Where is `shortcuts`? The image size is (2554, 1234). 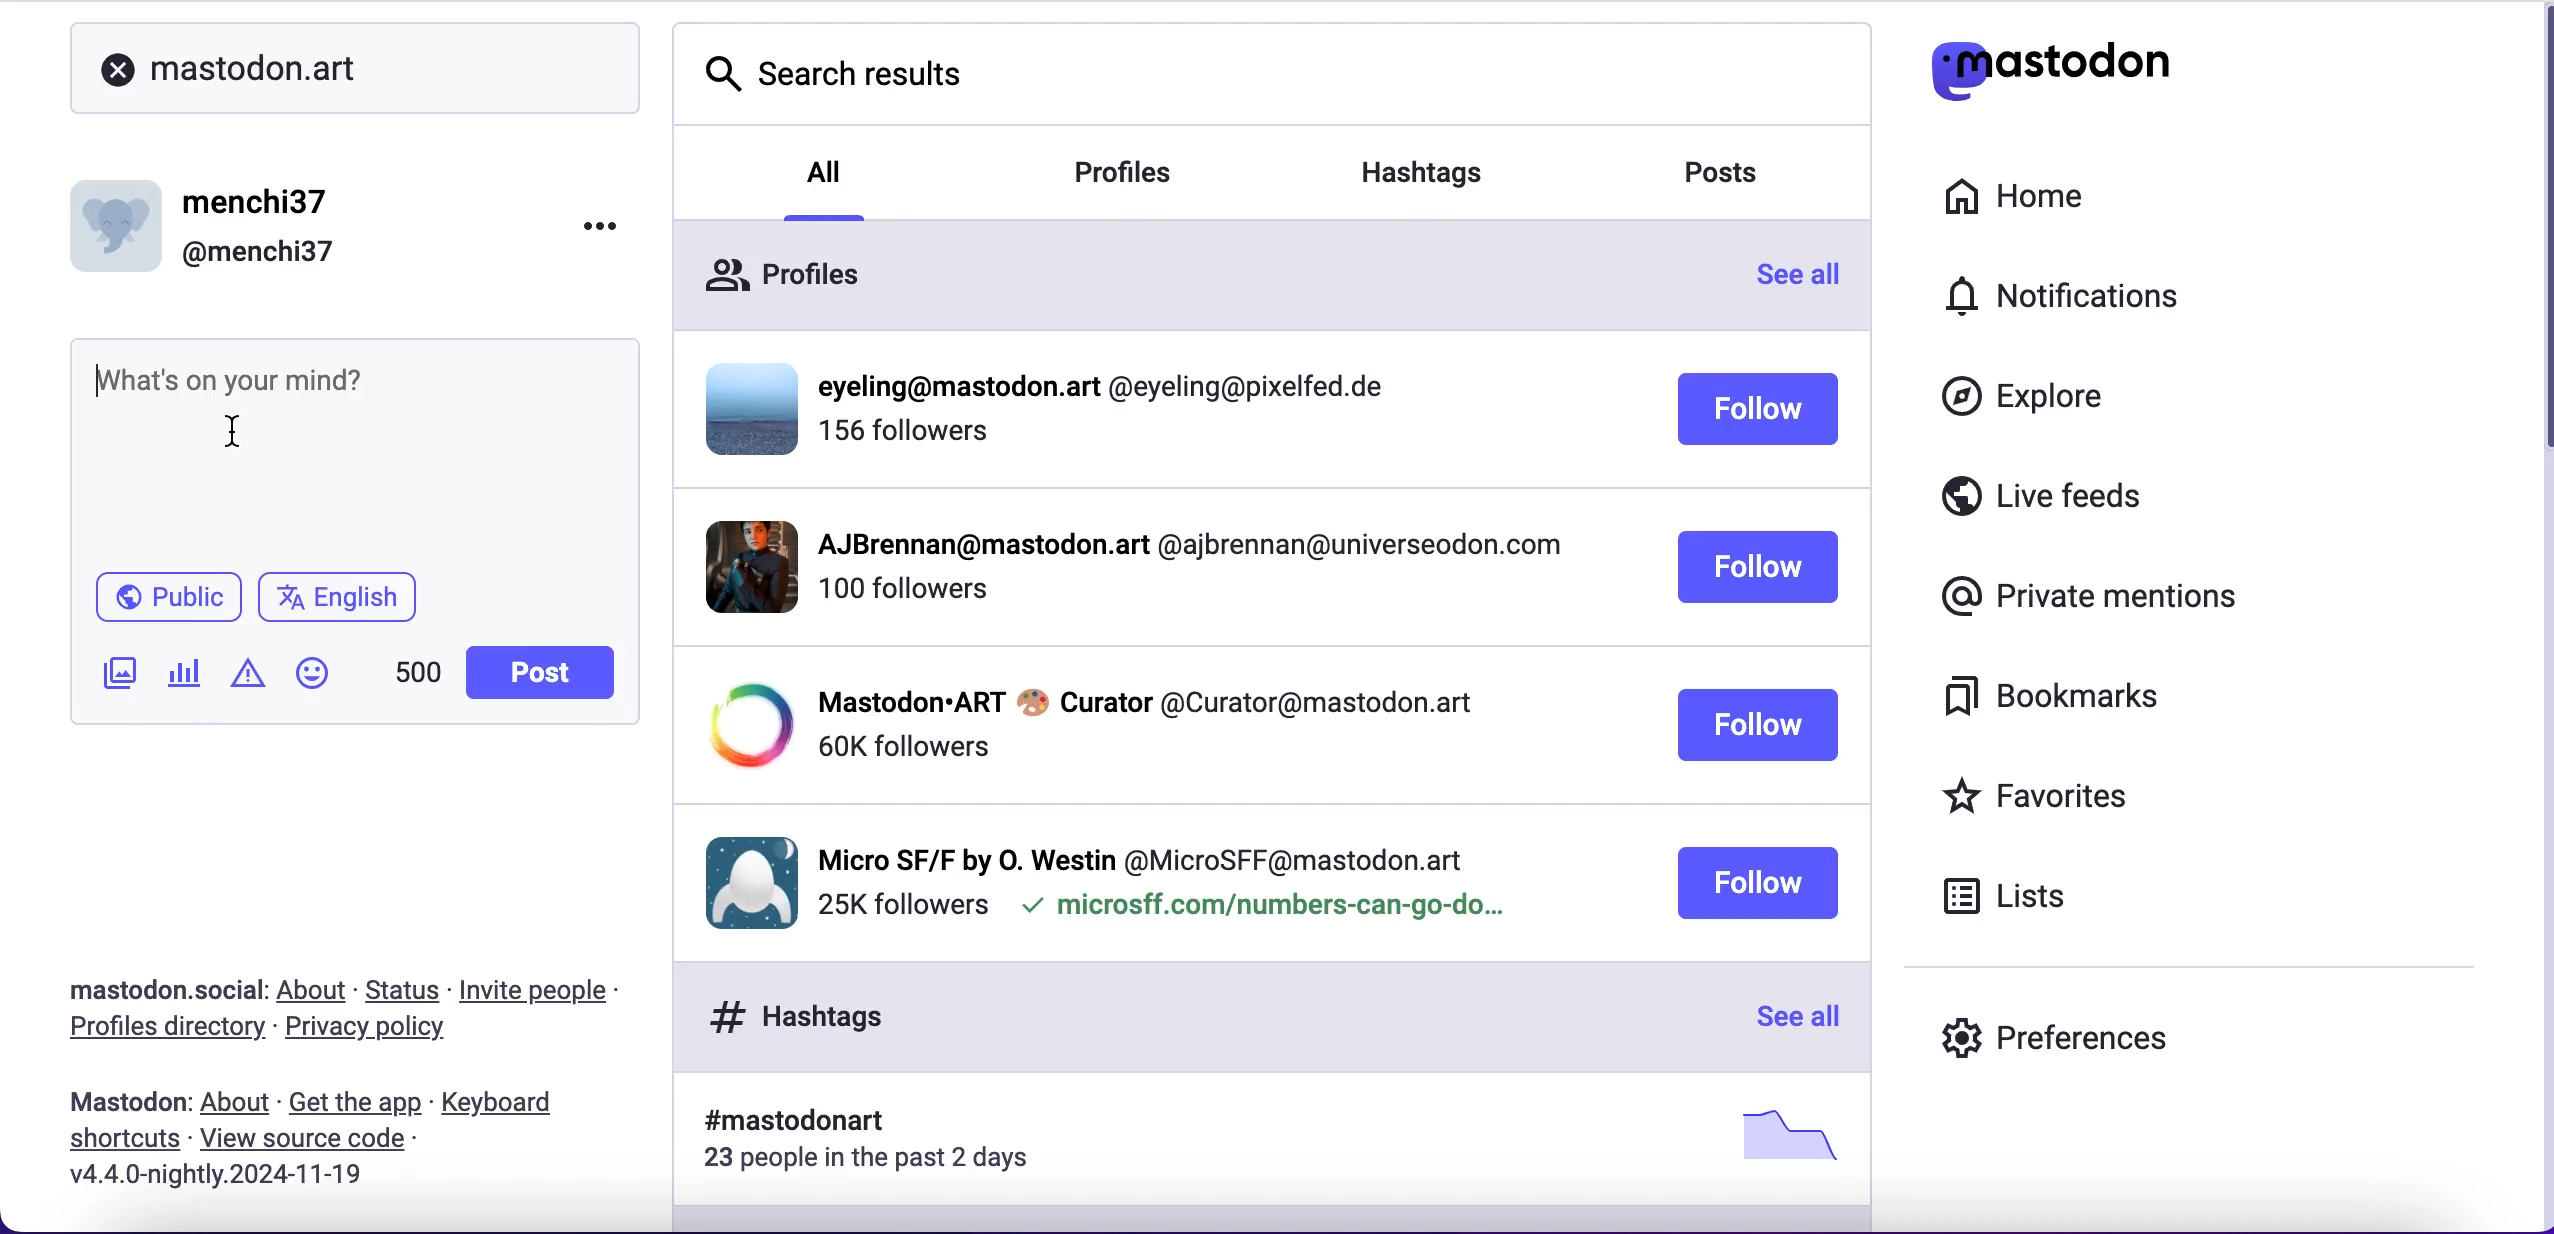 shortcuts is located at coordinates (118, 1143).